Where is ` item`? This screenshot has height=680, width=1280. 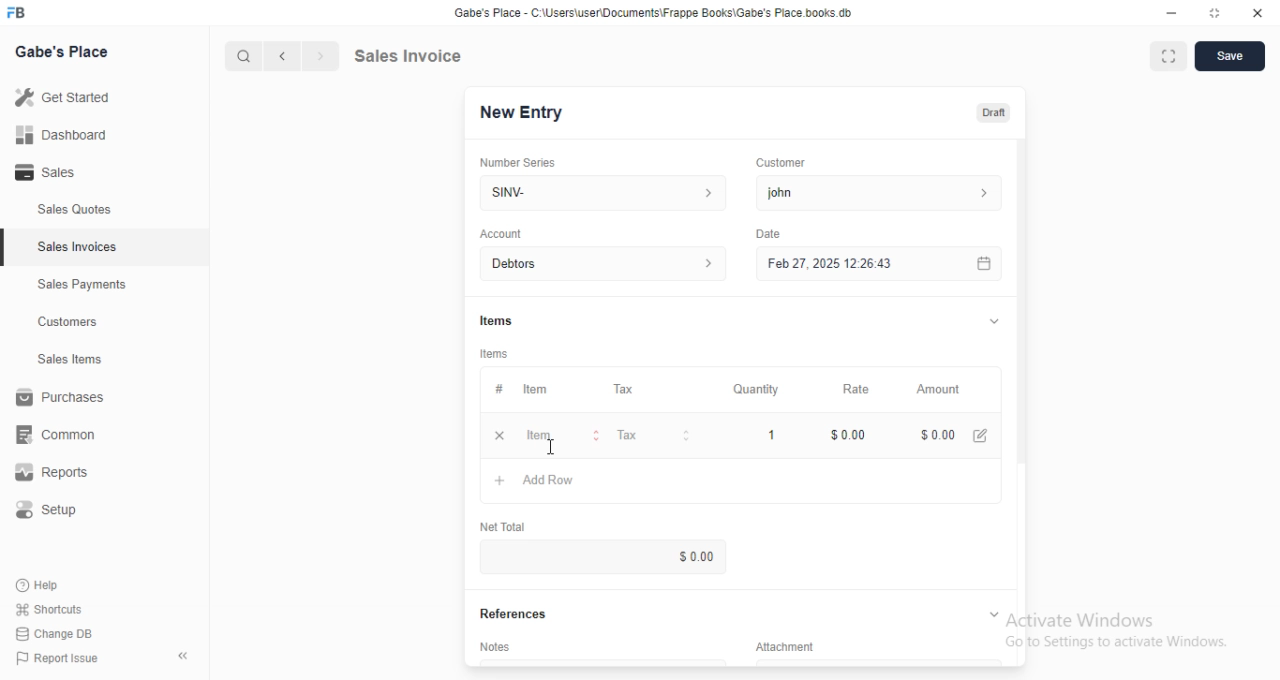
 item is located at coordinates (536, 388).